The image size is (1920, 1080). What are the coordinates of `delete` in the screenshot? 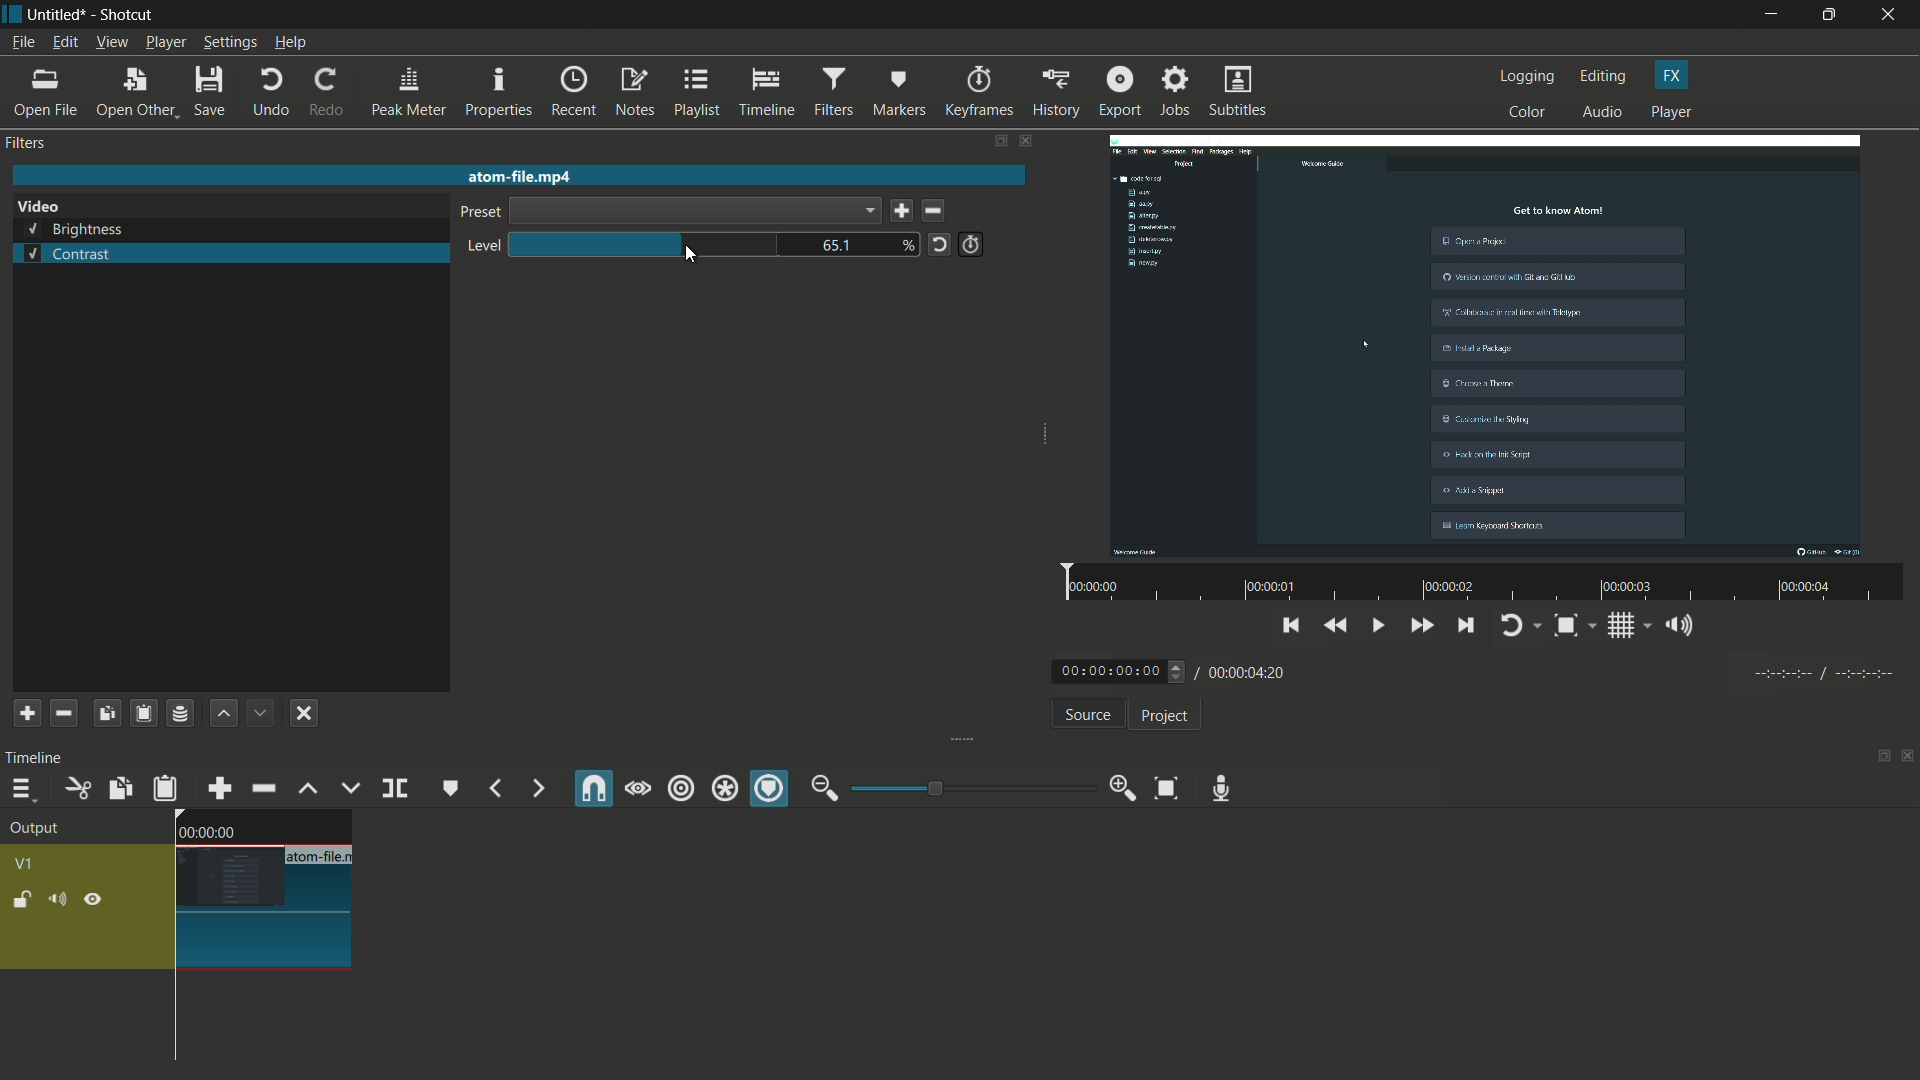 It's located at (938, 212).